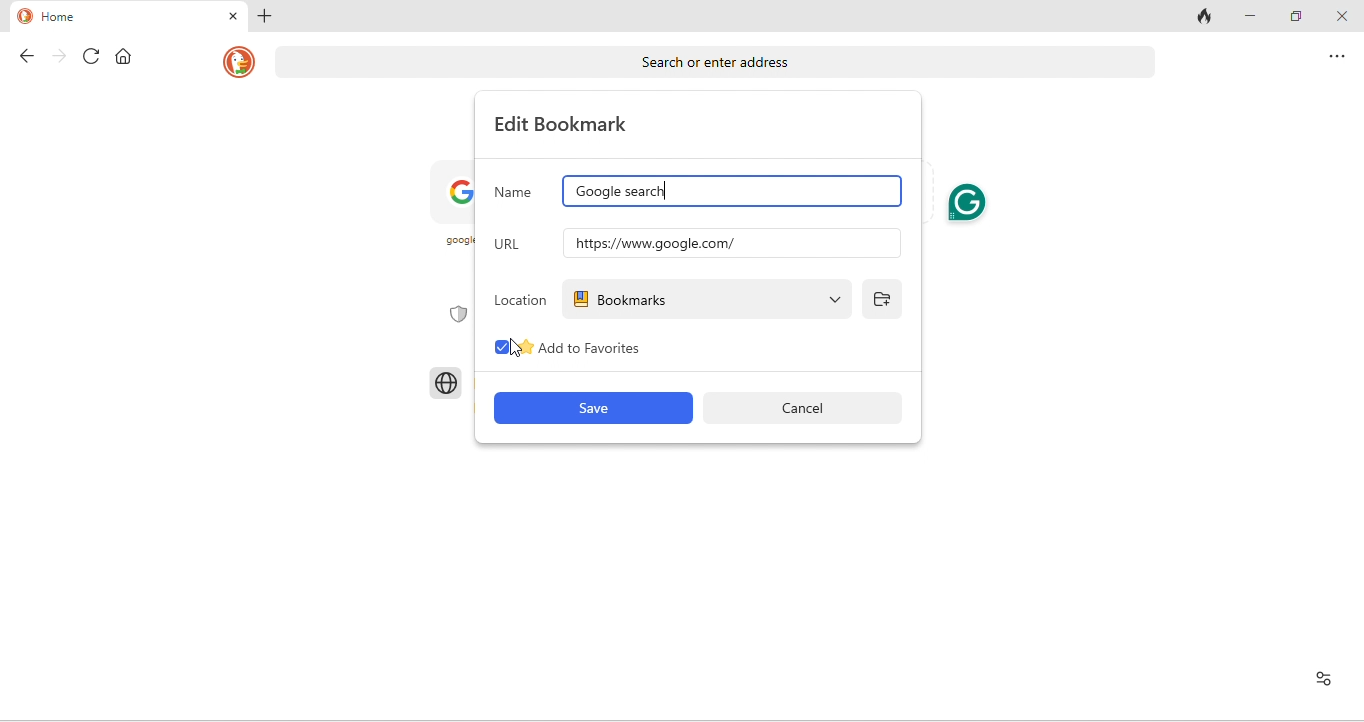  What do you see at coordinates (591, 409) in the screenshot?
I see `save` at bounding box center [591, 409].